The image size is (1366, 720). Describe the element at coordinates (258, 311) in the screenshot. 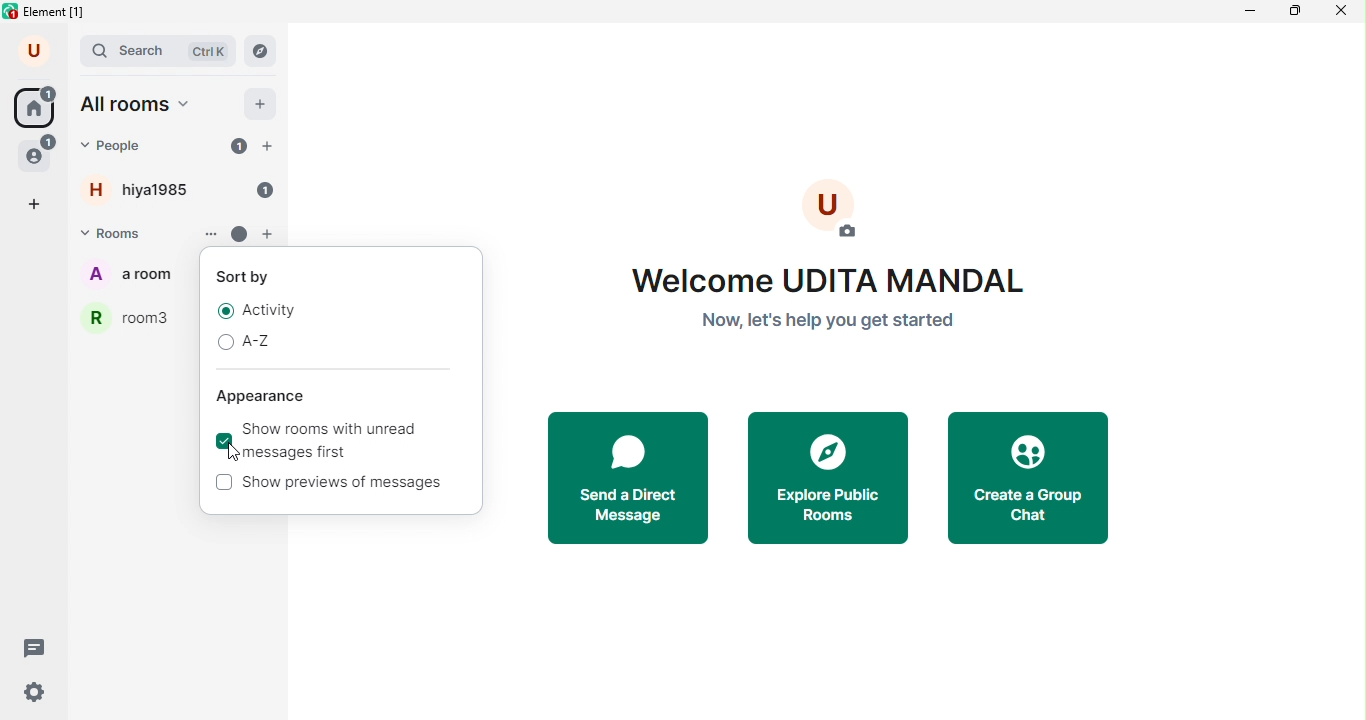

I see `activity` at that location.